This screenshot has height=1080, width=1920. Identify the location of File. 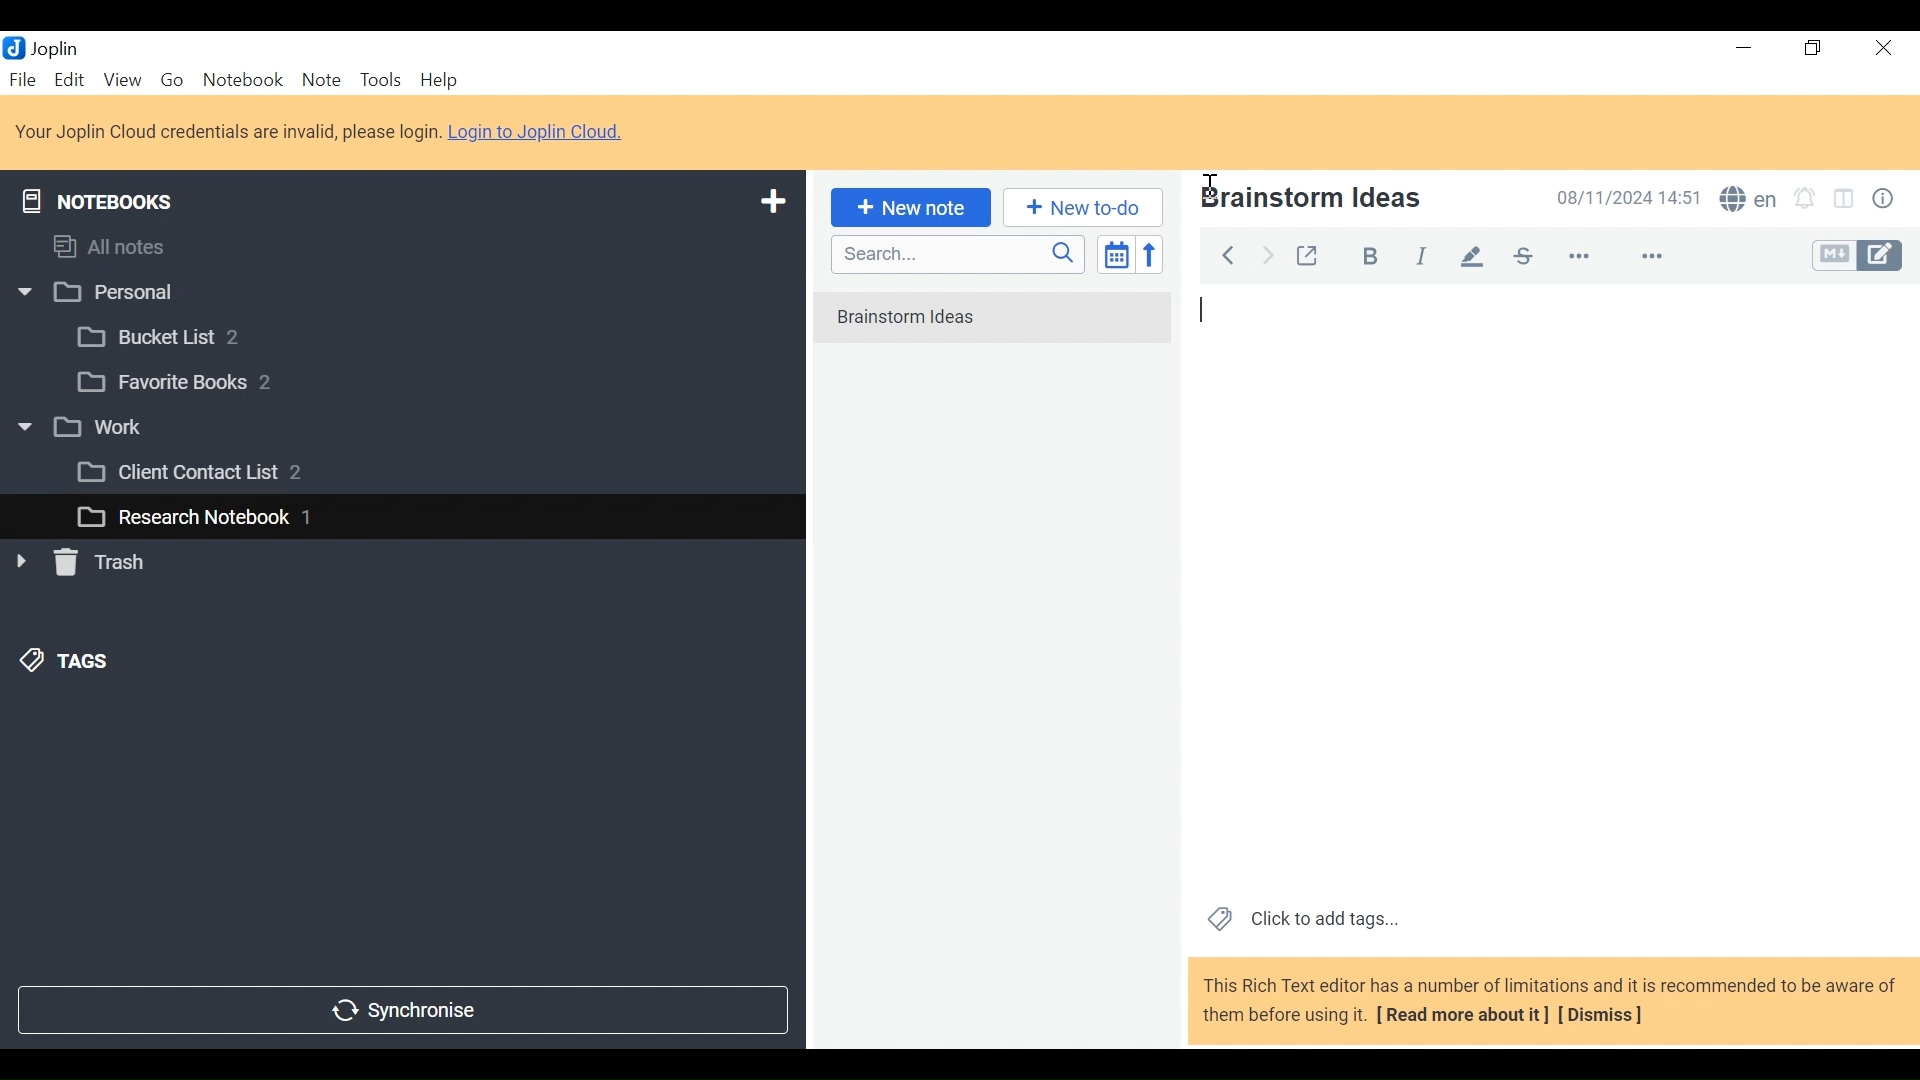
(25, 79).